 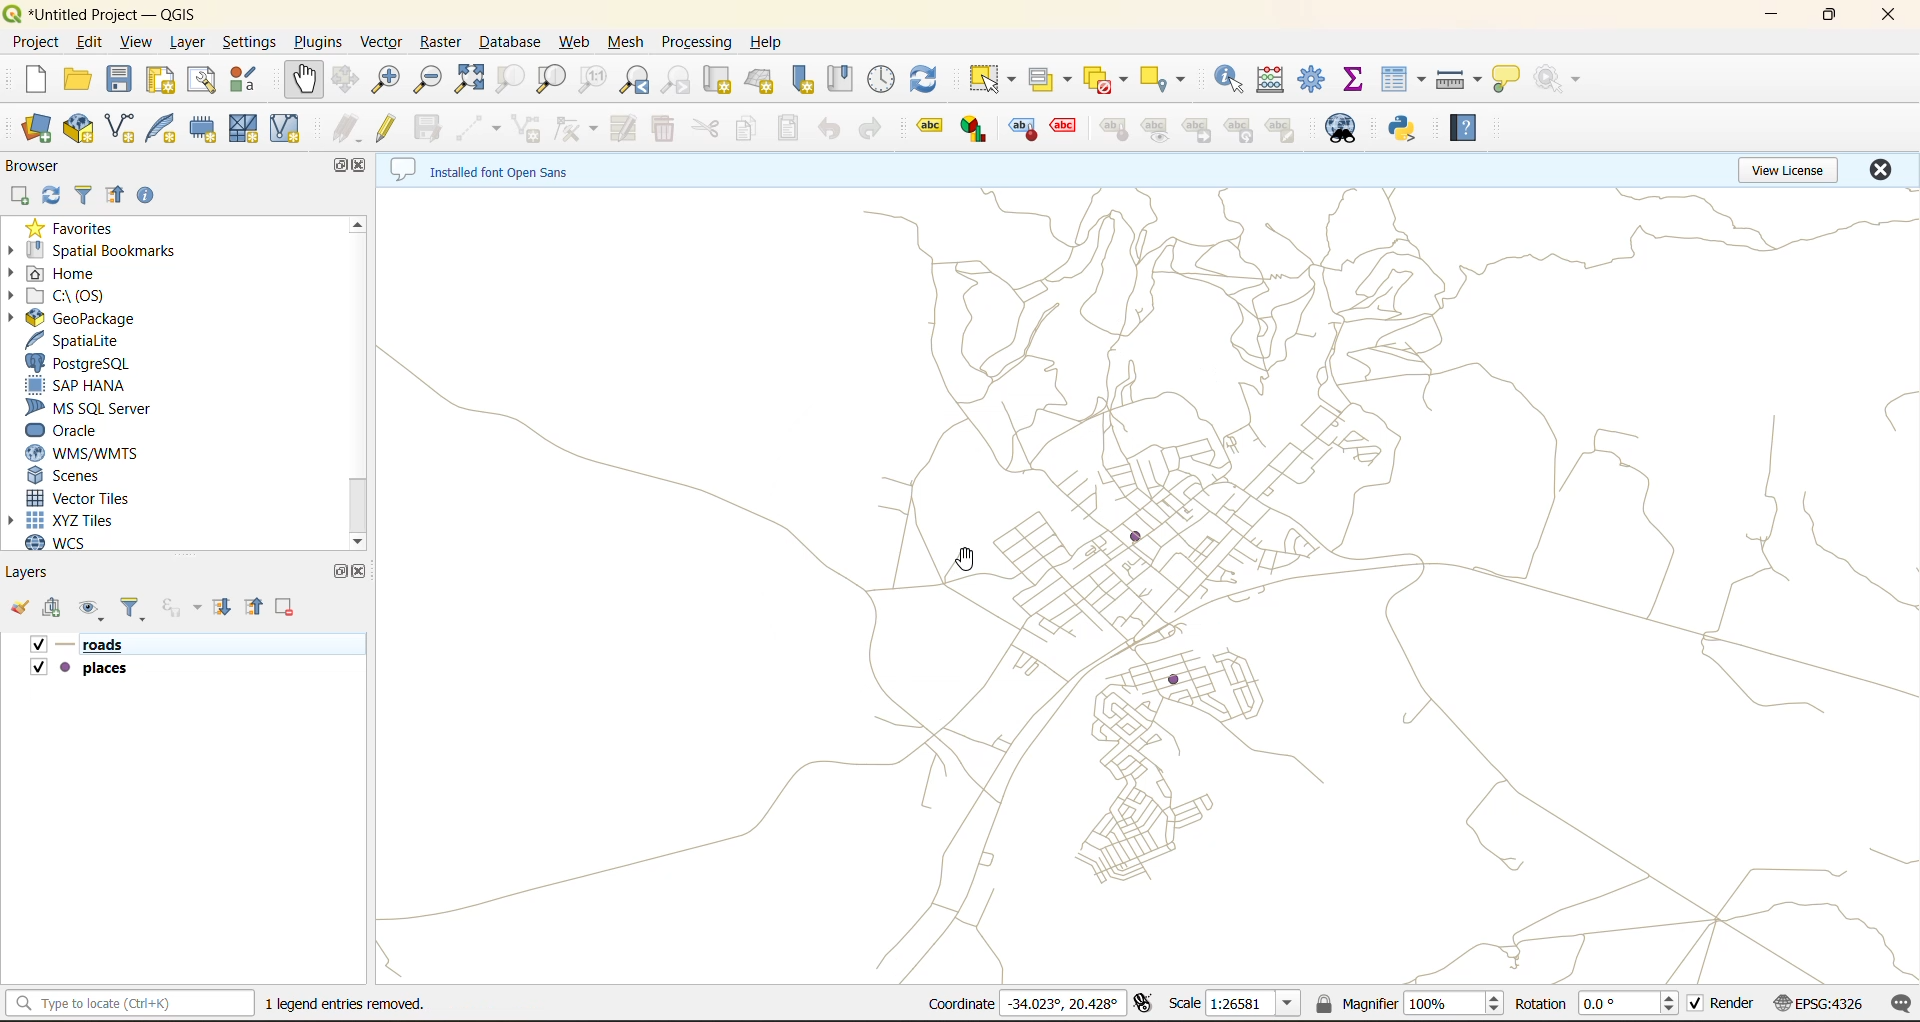 What do you see at coordinates (761, 78) in the screenshot?
I see `new 3d map` at bounding box center [761, 78].